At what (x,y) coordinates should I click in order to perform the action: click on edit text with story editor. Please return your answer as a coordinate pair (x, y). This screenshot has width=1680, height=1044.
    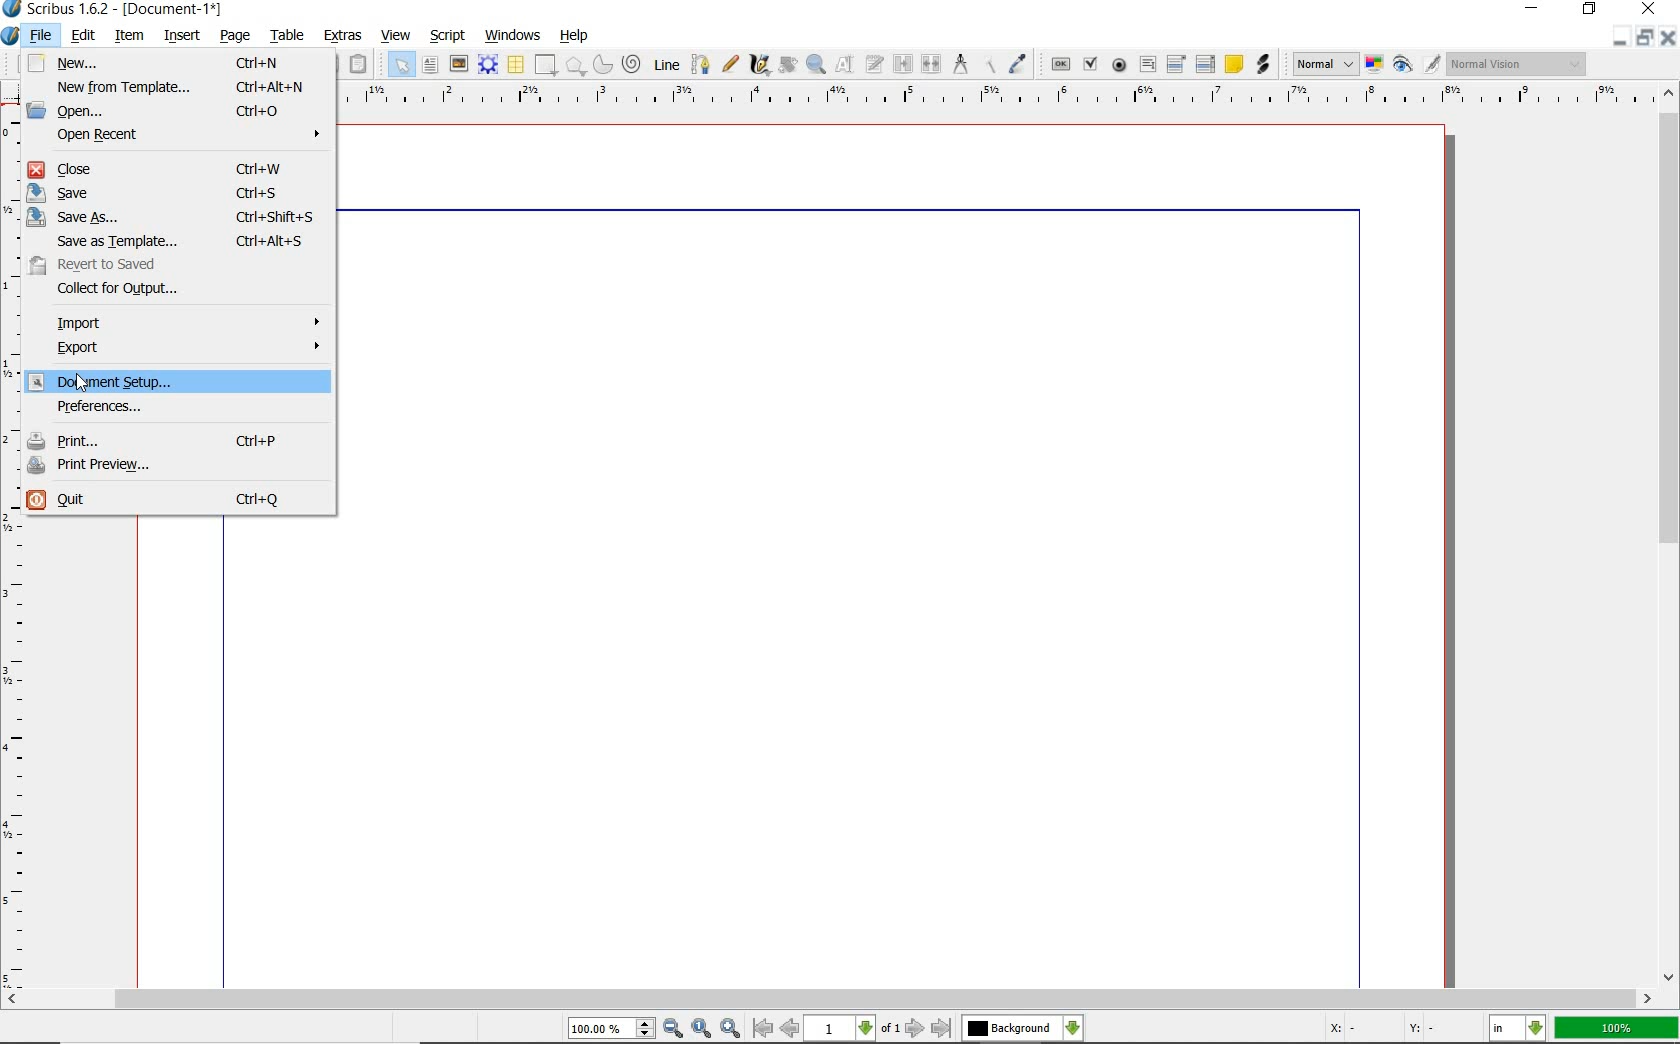
    Looking at the image, I should click on (875, 66).